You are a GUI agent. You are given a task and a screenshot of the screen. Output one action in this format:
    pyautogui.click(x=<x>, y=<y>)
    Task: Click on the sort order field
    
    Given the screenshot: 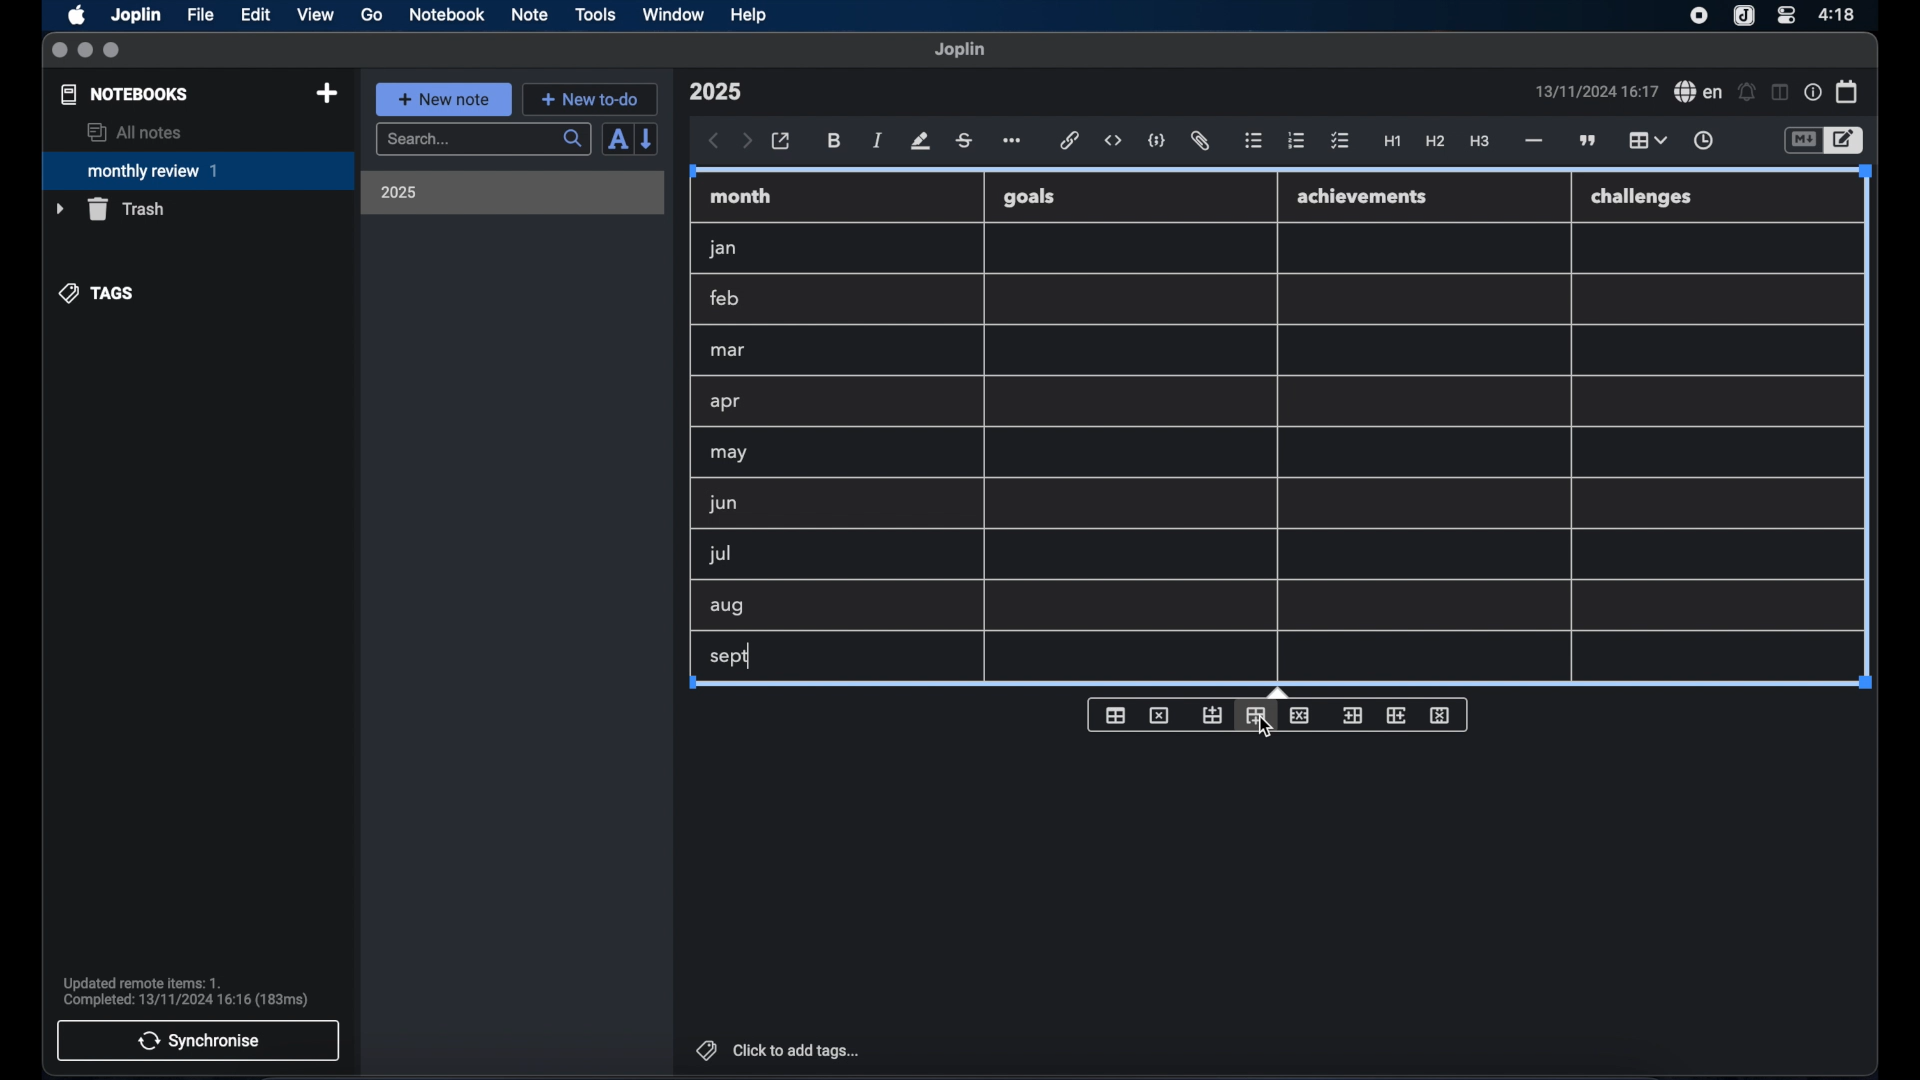 What is the action you would take?
    pyautogui.click(x=617, y=140)
    